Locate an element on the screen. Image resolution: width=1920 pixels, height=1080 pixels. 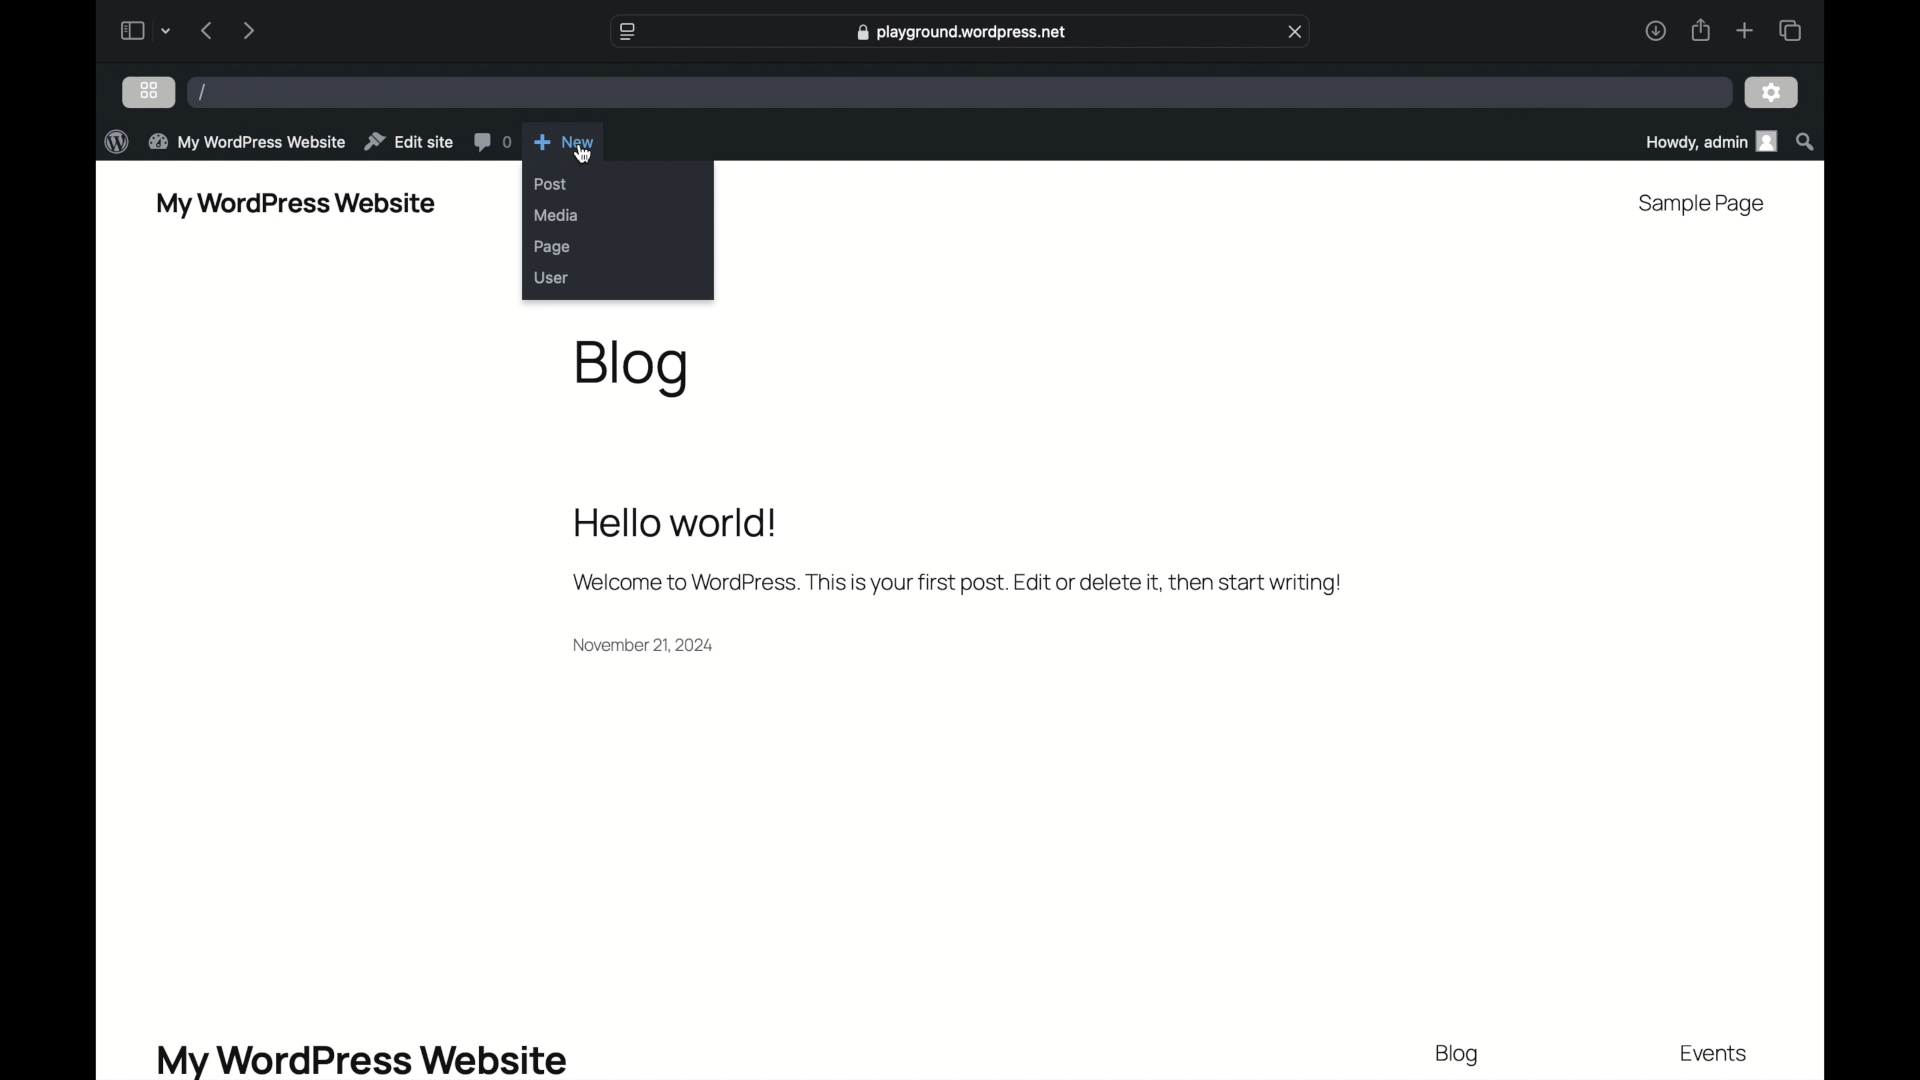
new tab is located at coordinates (1744, 30).